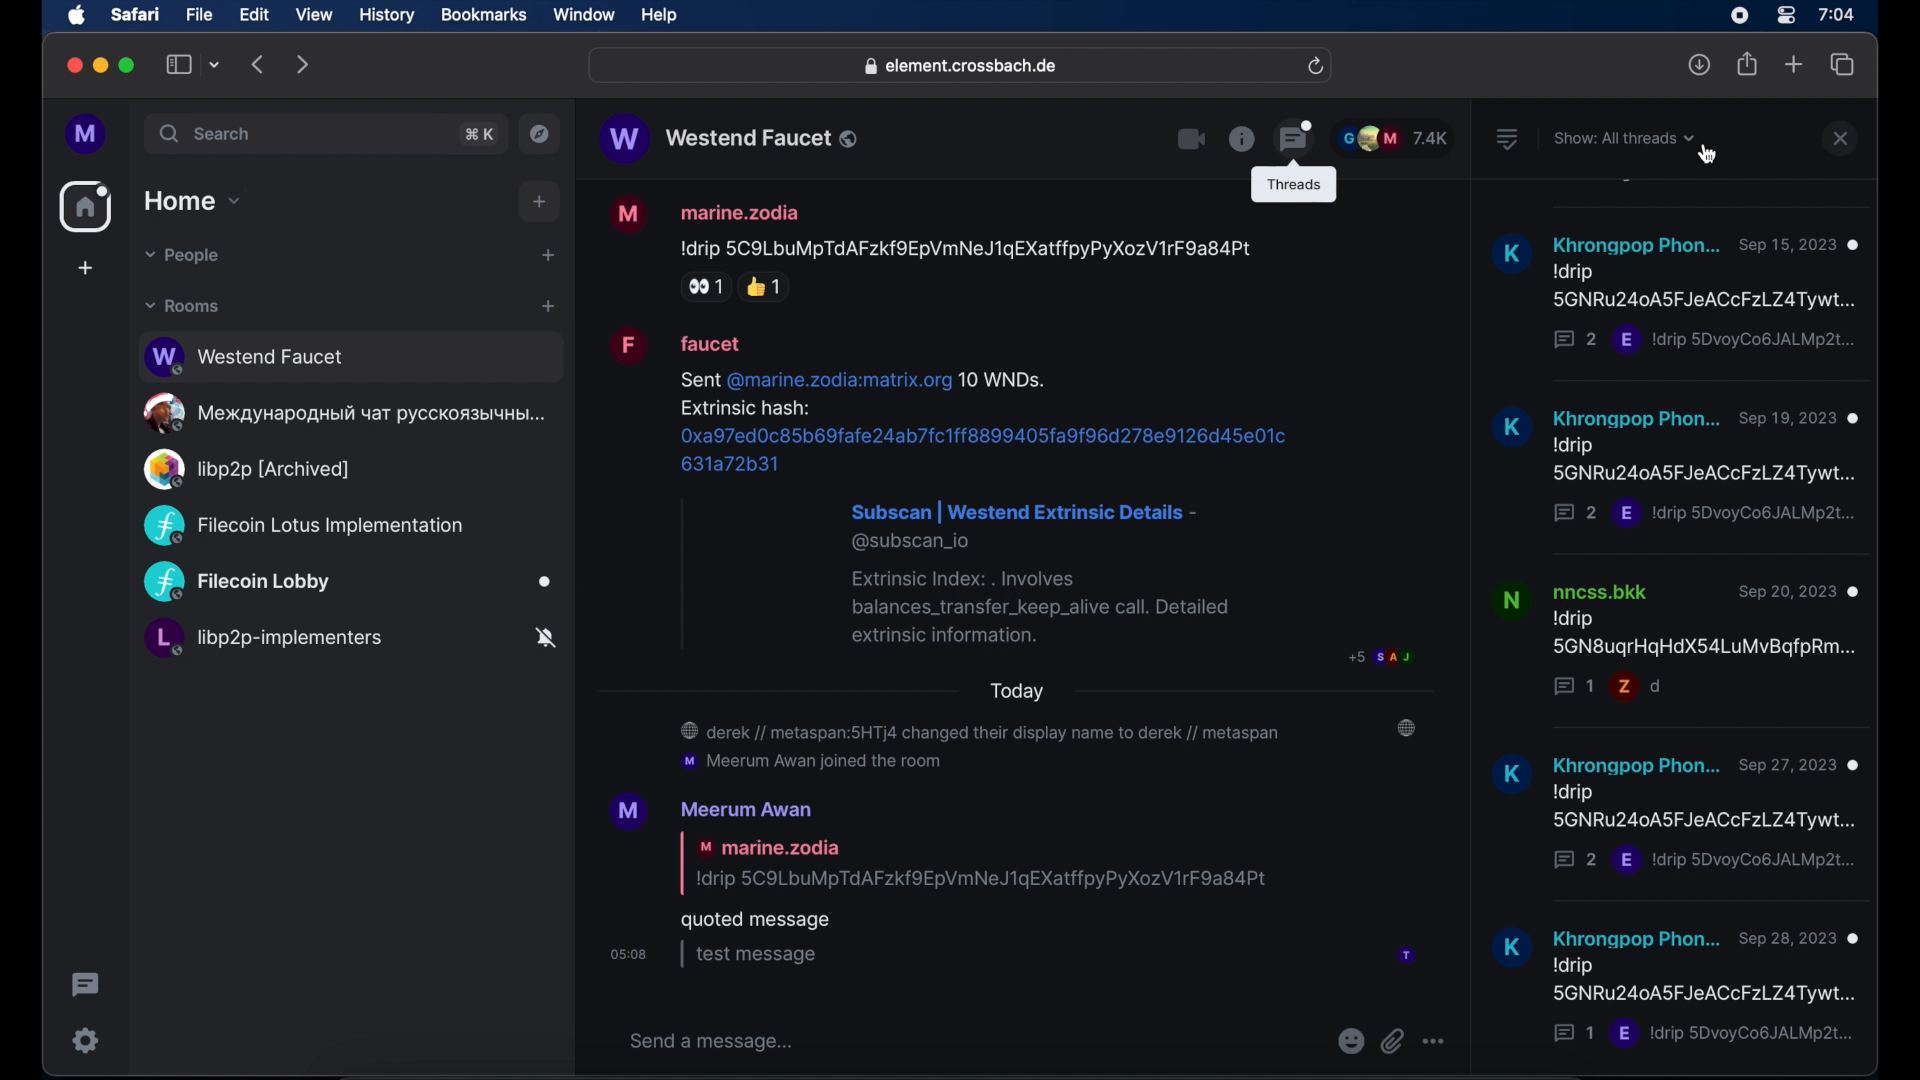 This screenshot has height=1080, width=1920. Describe the element at coordinates (1738, 1036) in the screenshot. I see `E drip 5DvoyCoBJALMp2t...` at that location.